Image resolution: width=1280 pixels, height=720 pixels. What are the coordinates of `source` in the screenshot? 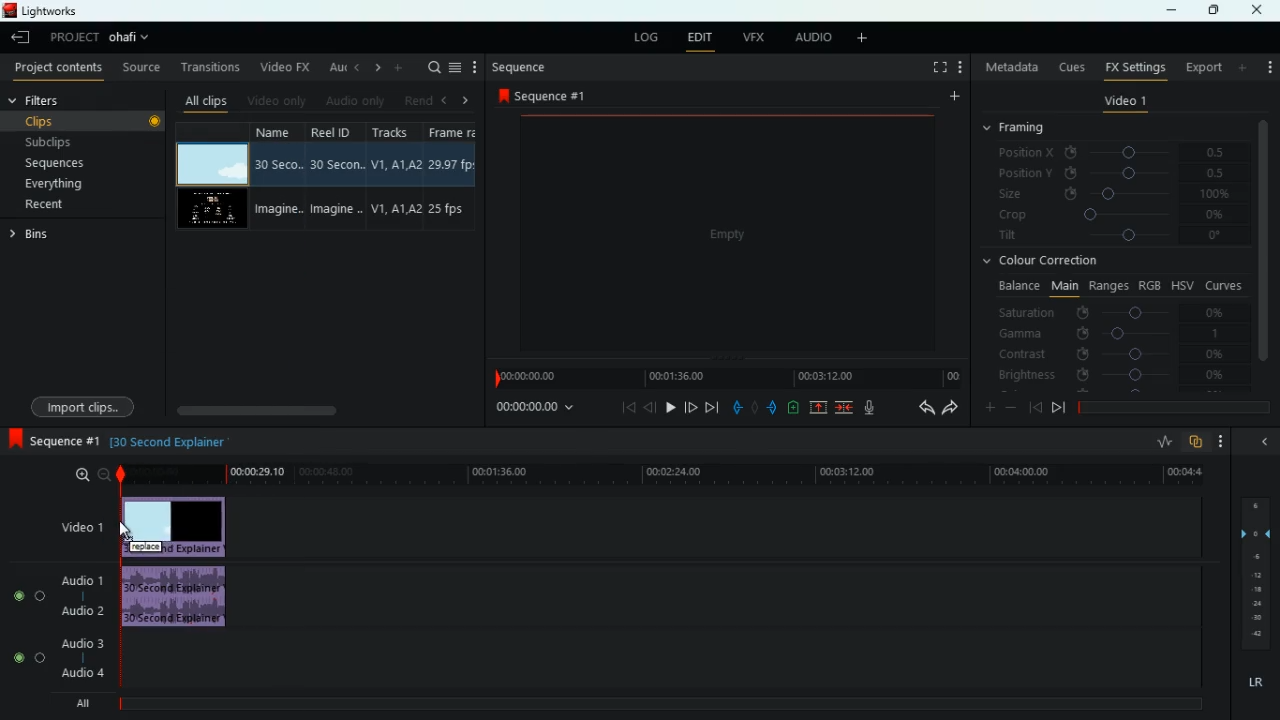 It's located at (141, 67).